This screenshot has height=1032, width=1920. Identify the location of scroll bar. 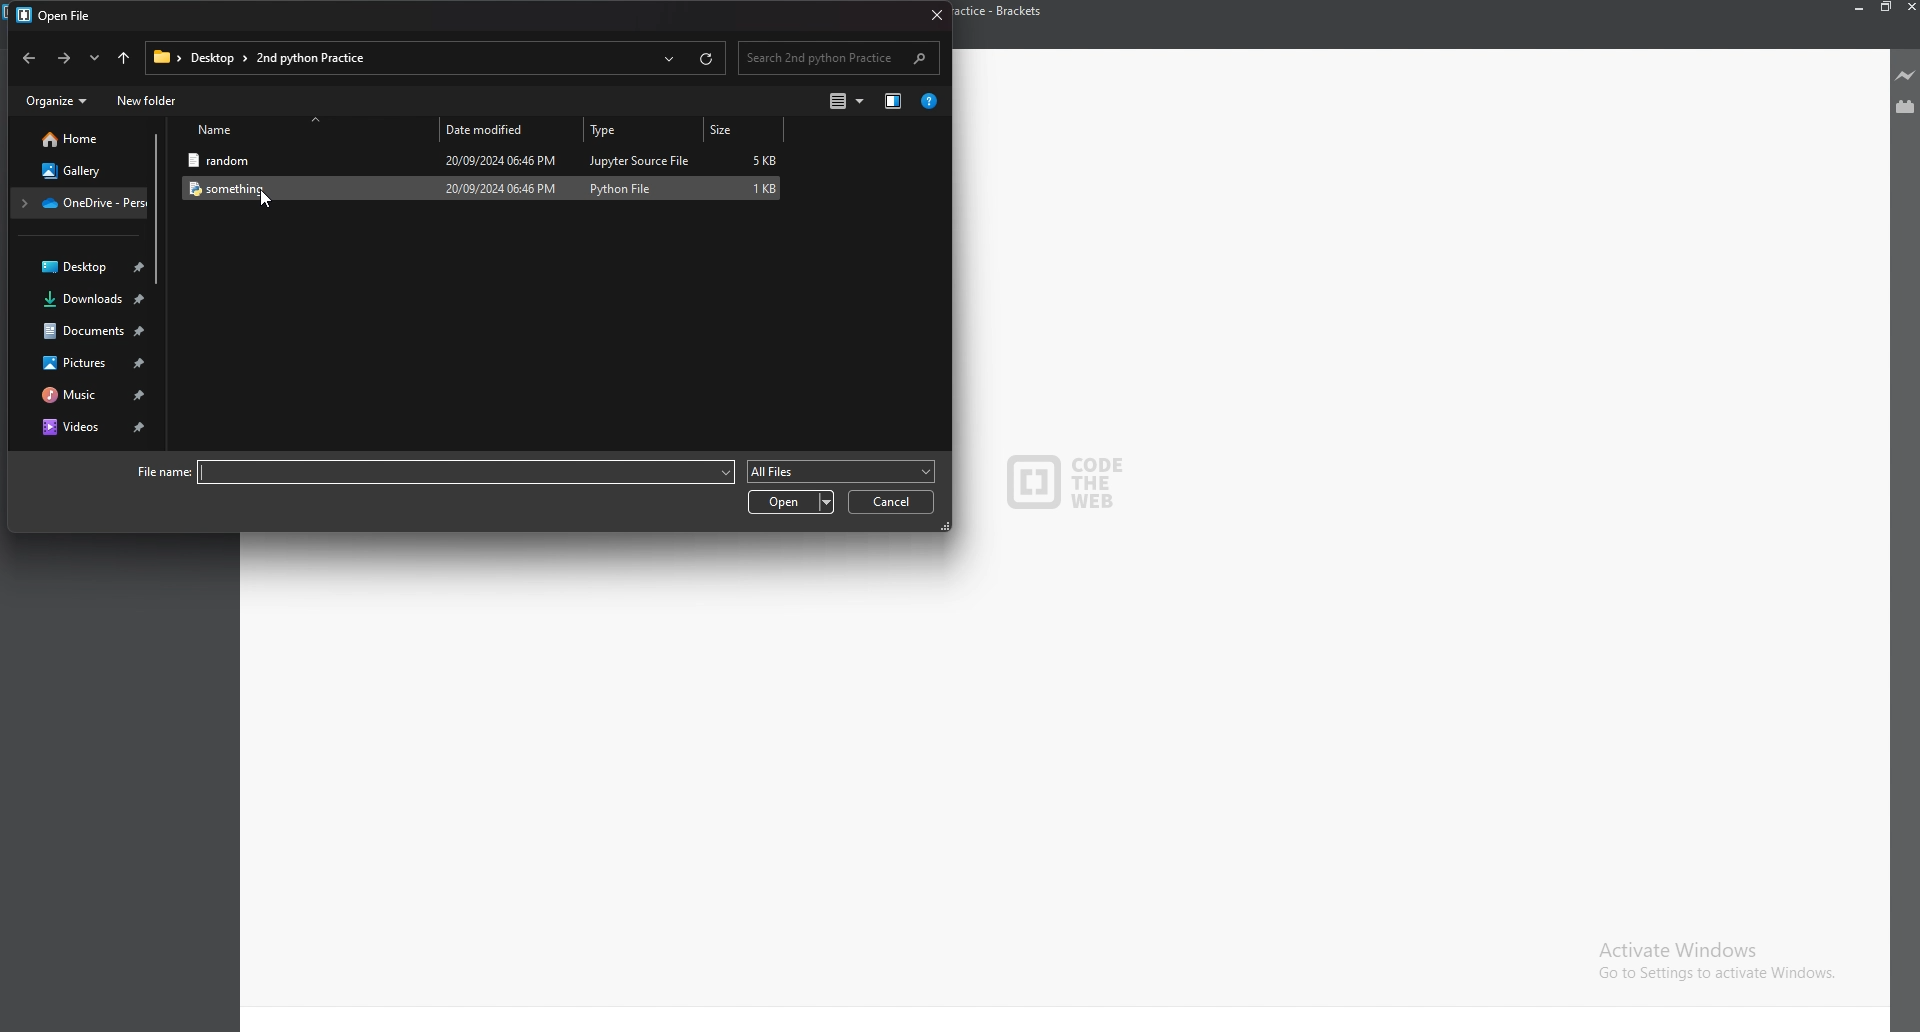
(157, 210).